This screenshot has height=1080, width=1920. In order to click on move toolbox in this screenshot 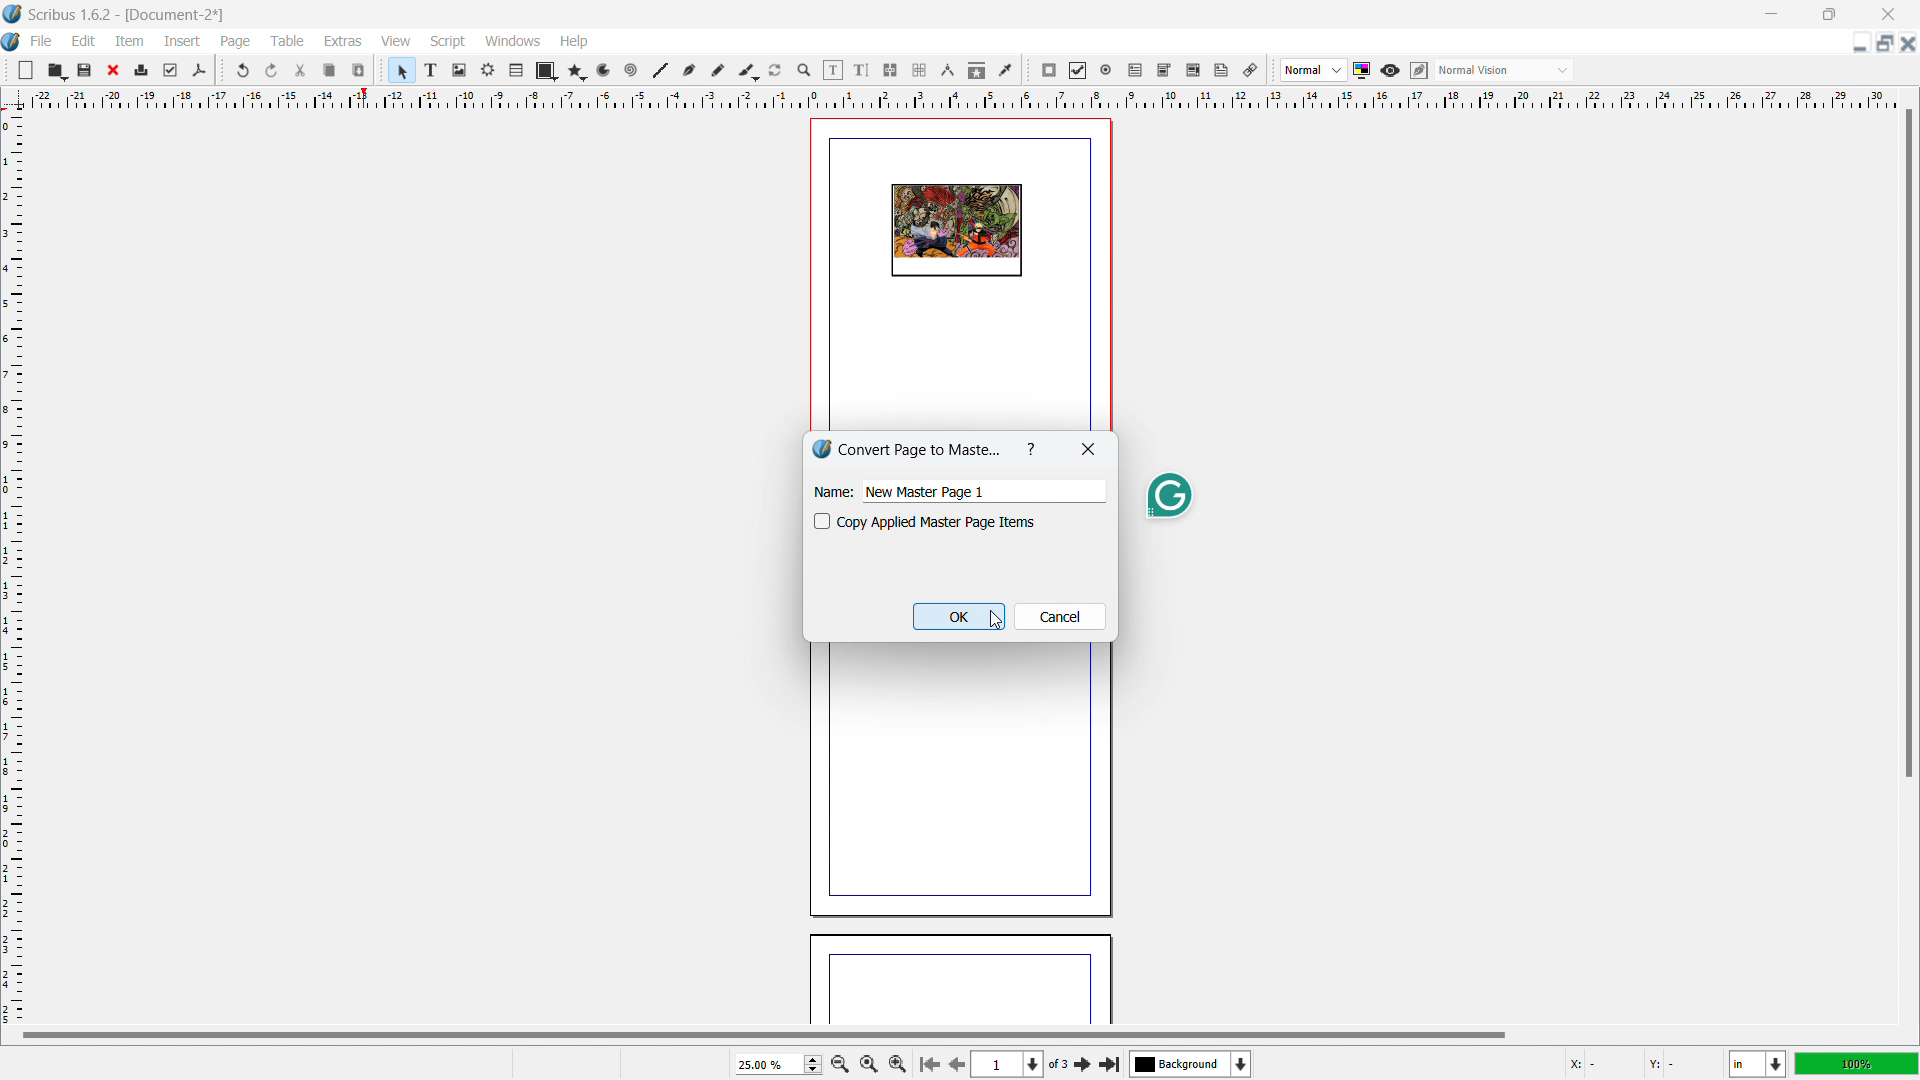, I will do `click(222, 69)`.